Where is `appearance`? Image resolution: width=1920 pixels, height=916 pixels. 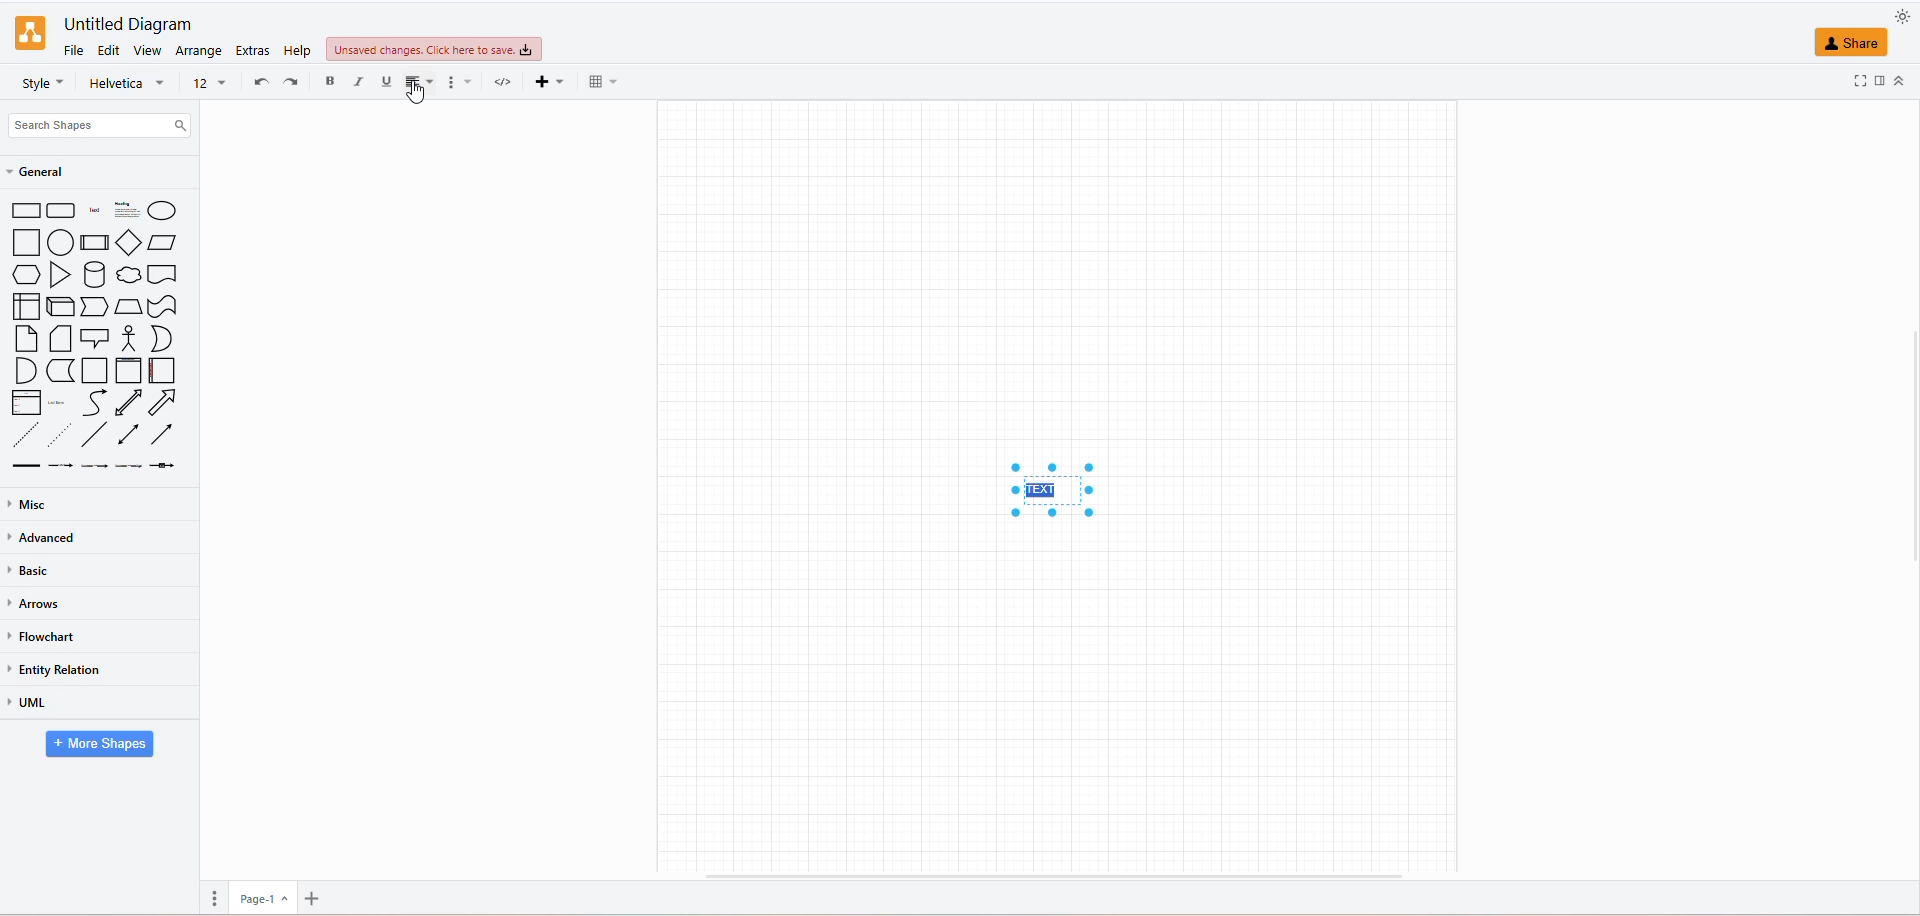 appearance is located at coordinates (1895, 19).